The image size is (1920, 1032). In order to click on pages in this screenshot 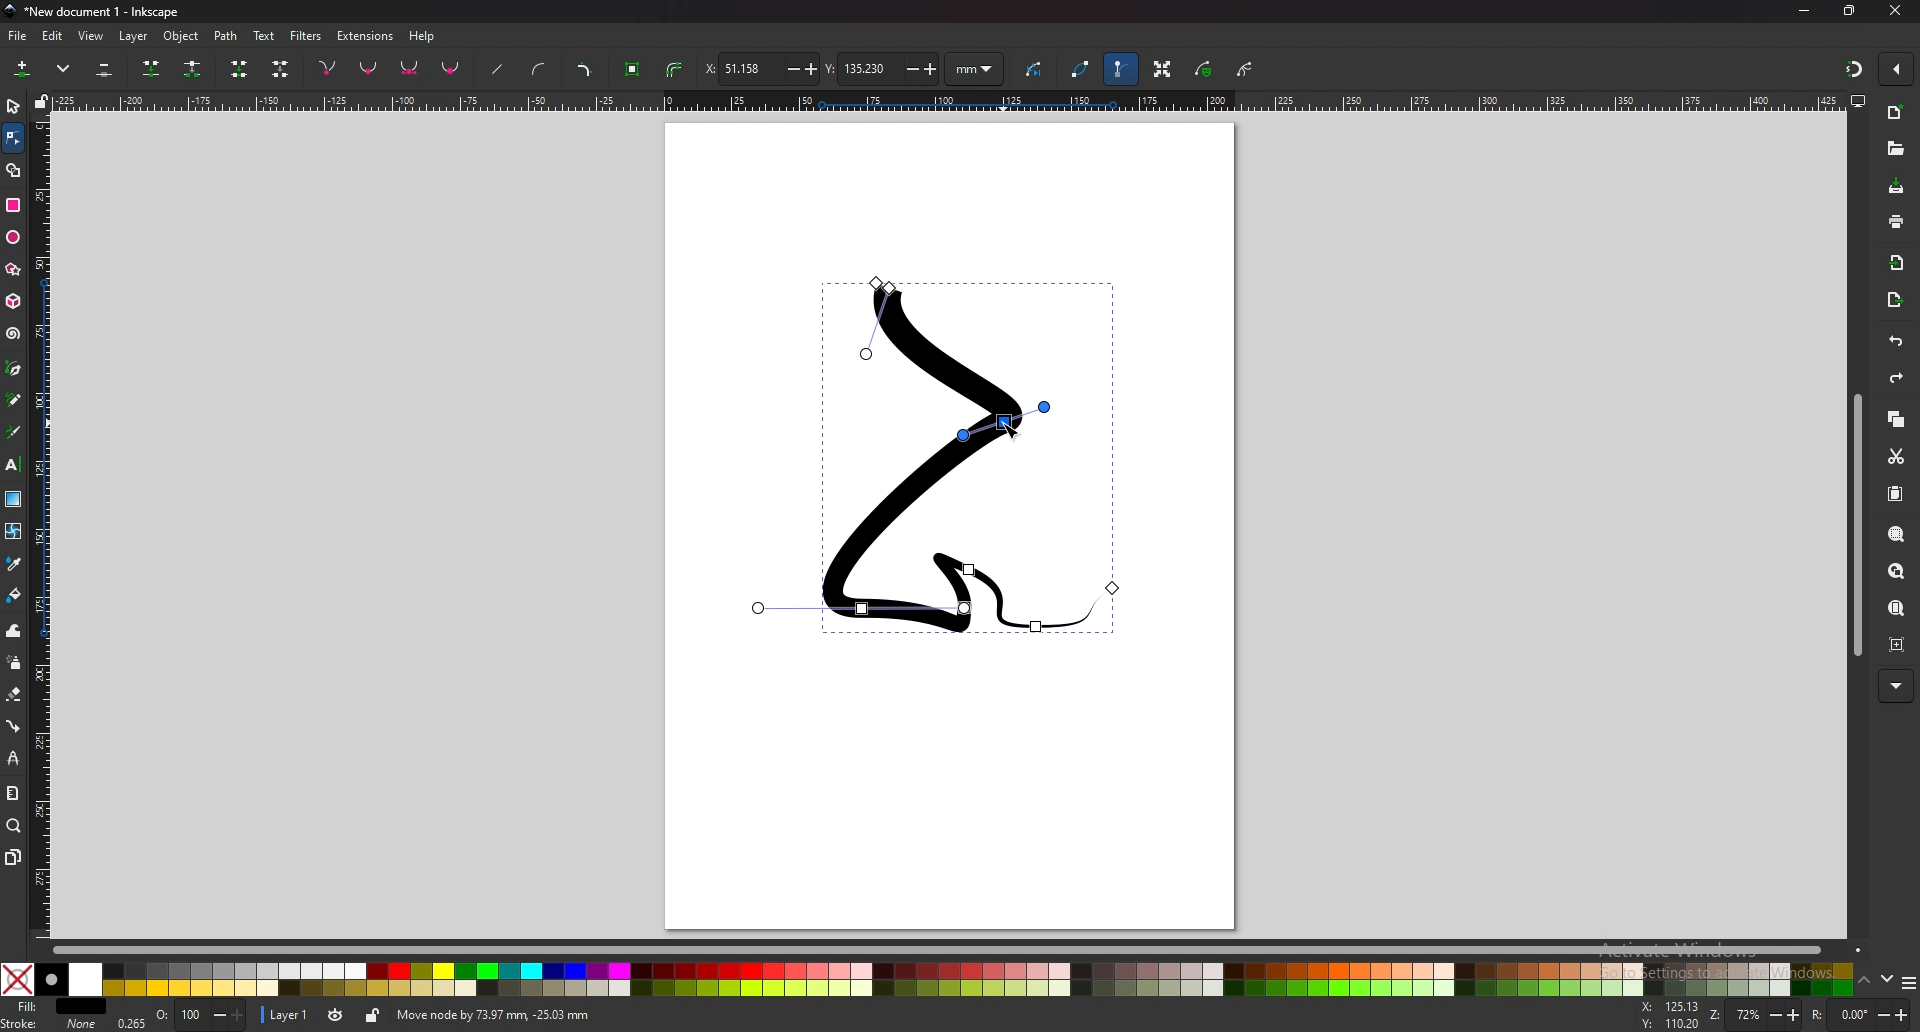, I will do `click(14, 856)`.